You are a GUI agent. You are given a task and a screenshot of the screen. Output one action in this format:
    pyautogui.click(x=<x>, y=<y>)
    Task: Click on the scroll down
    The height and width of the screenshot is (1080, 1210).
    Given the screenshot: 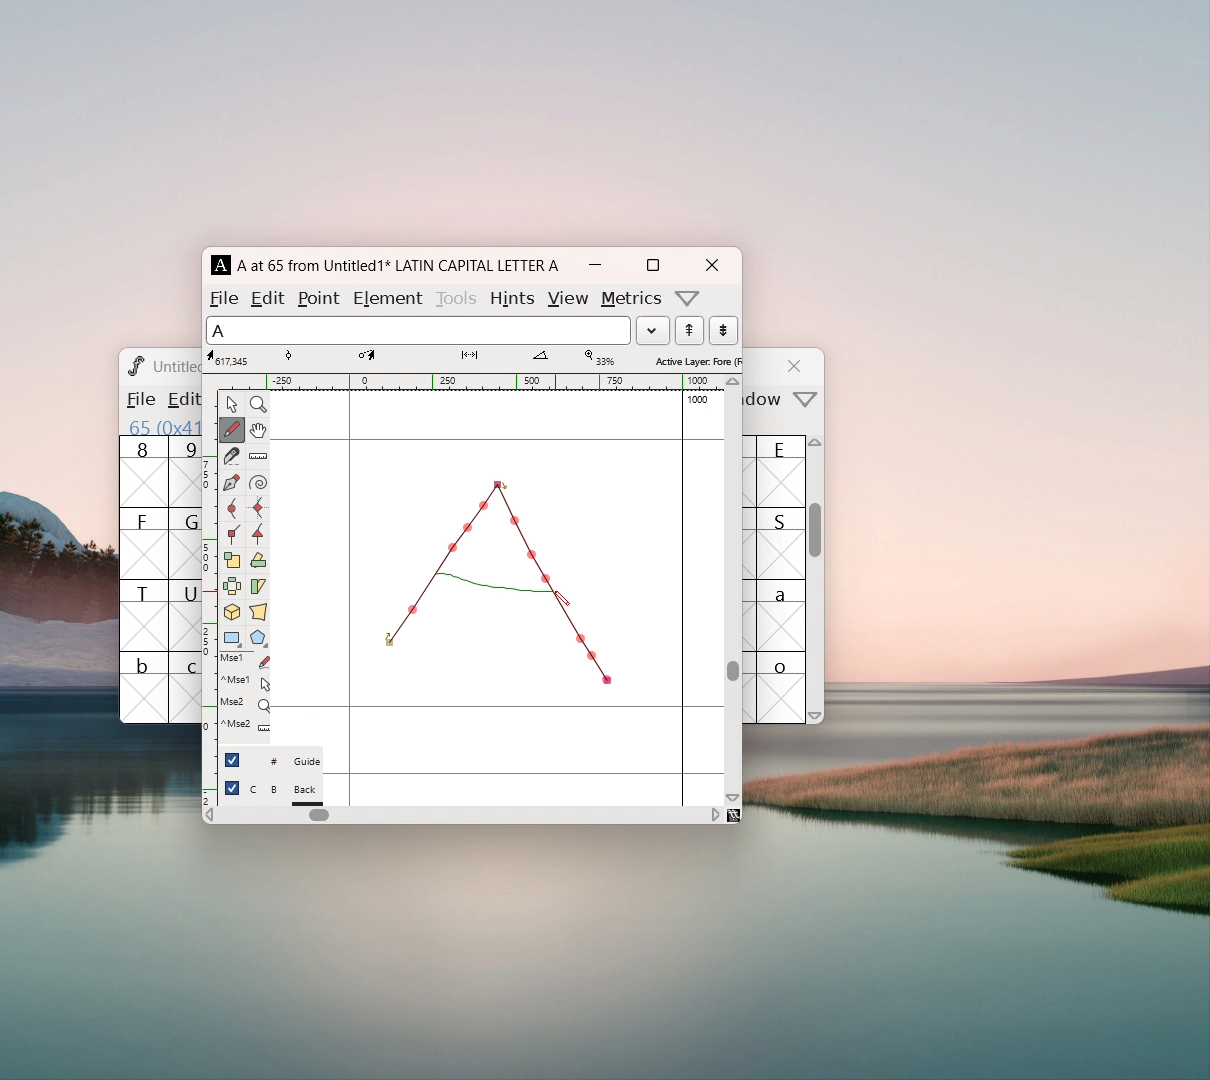 What is the action you would take?
    pyautogui.click(x=733, y=797)
    